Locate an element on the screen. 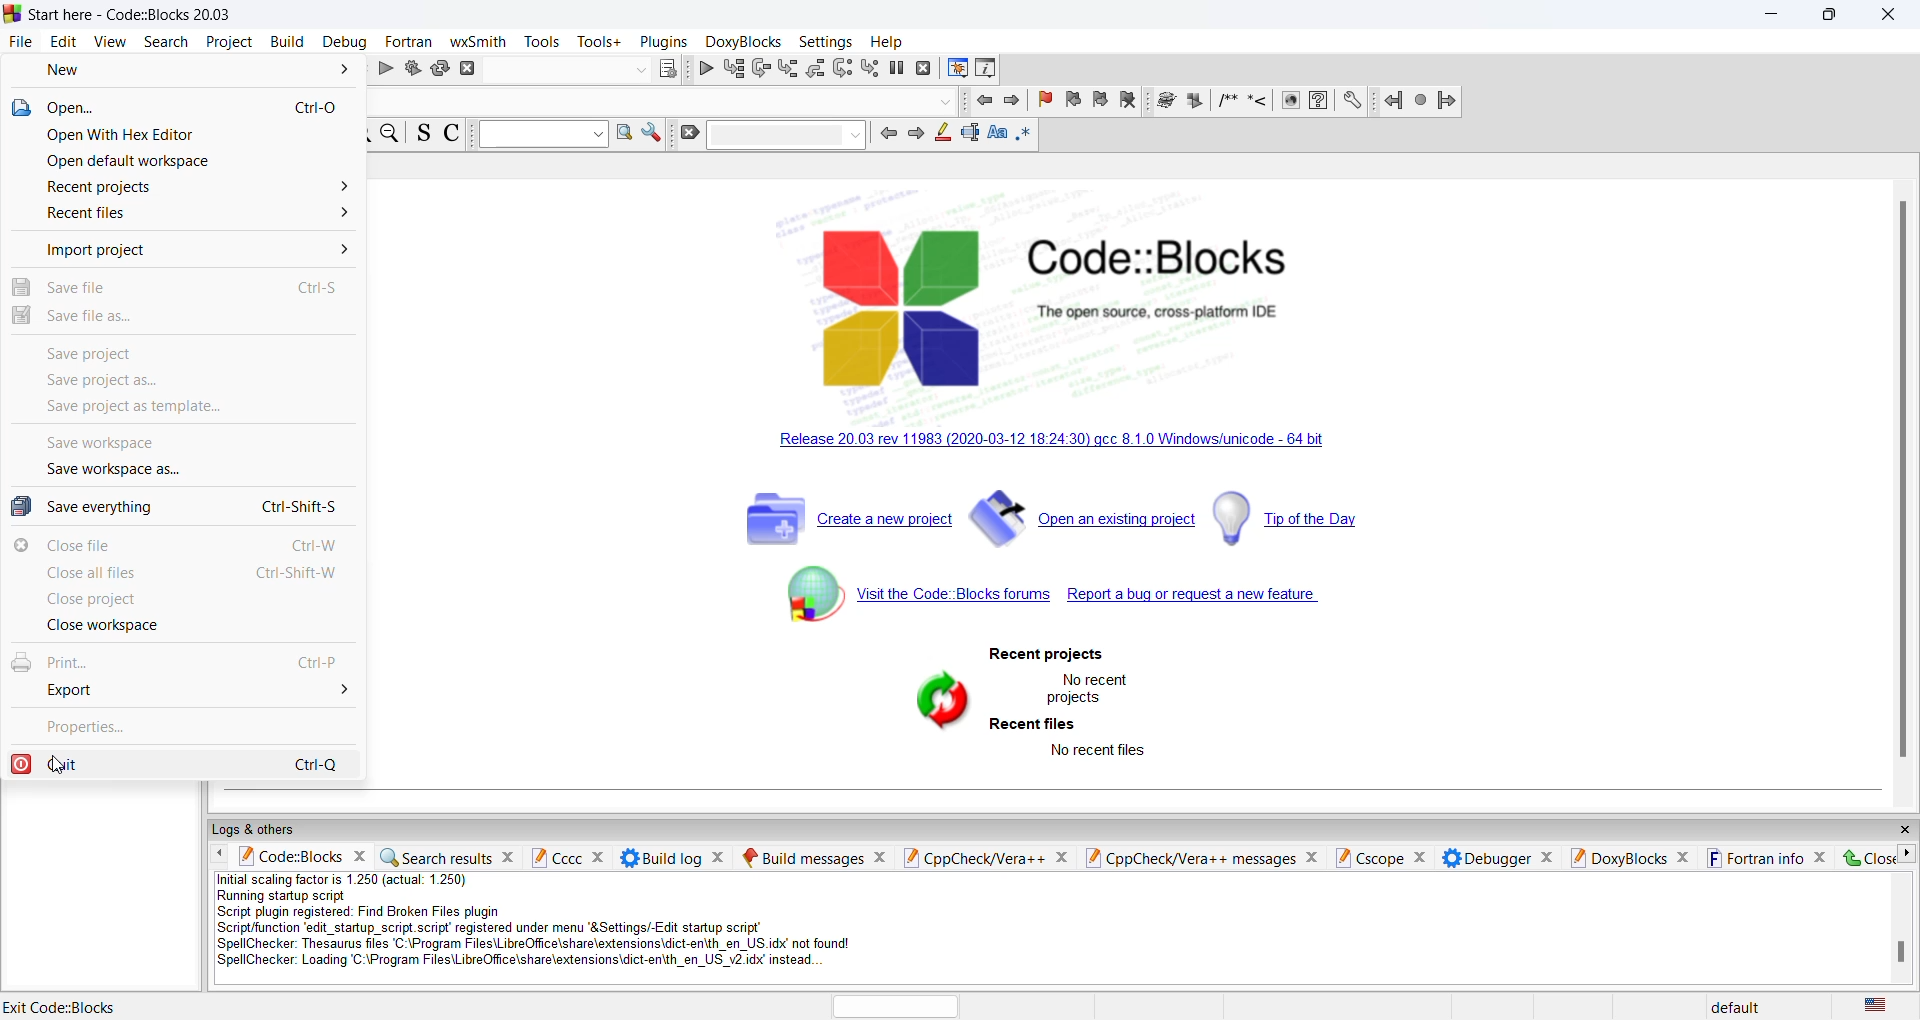  file is located at coordinates (18, 41).